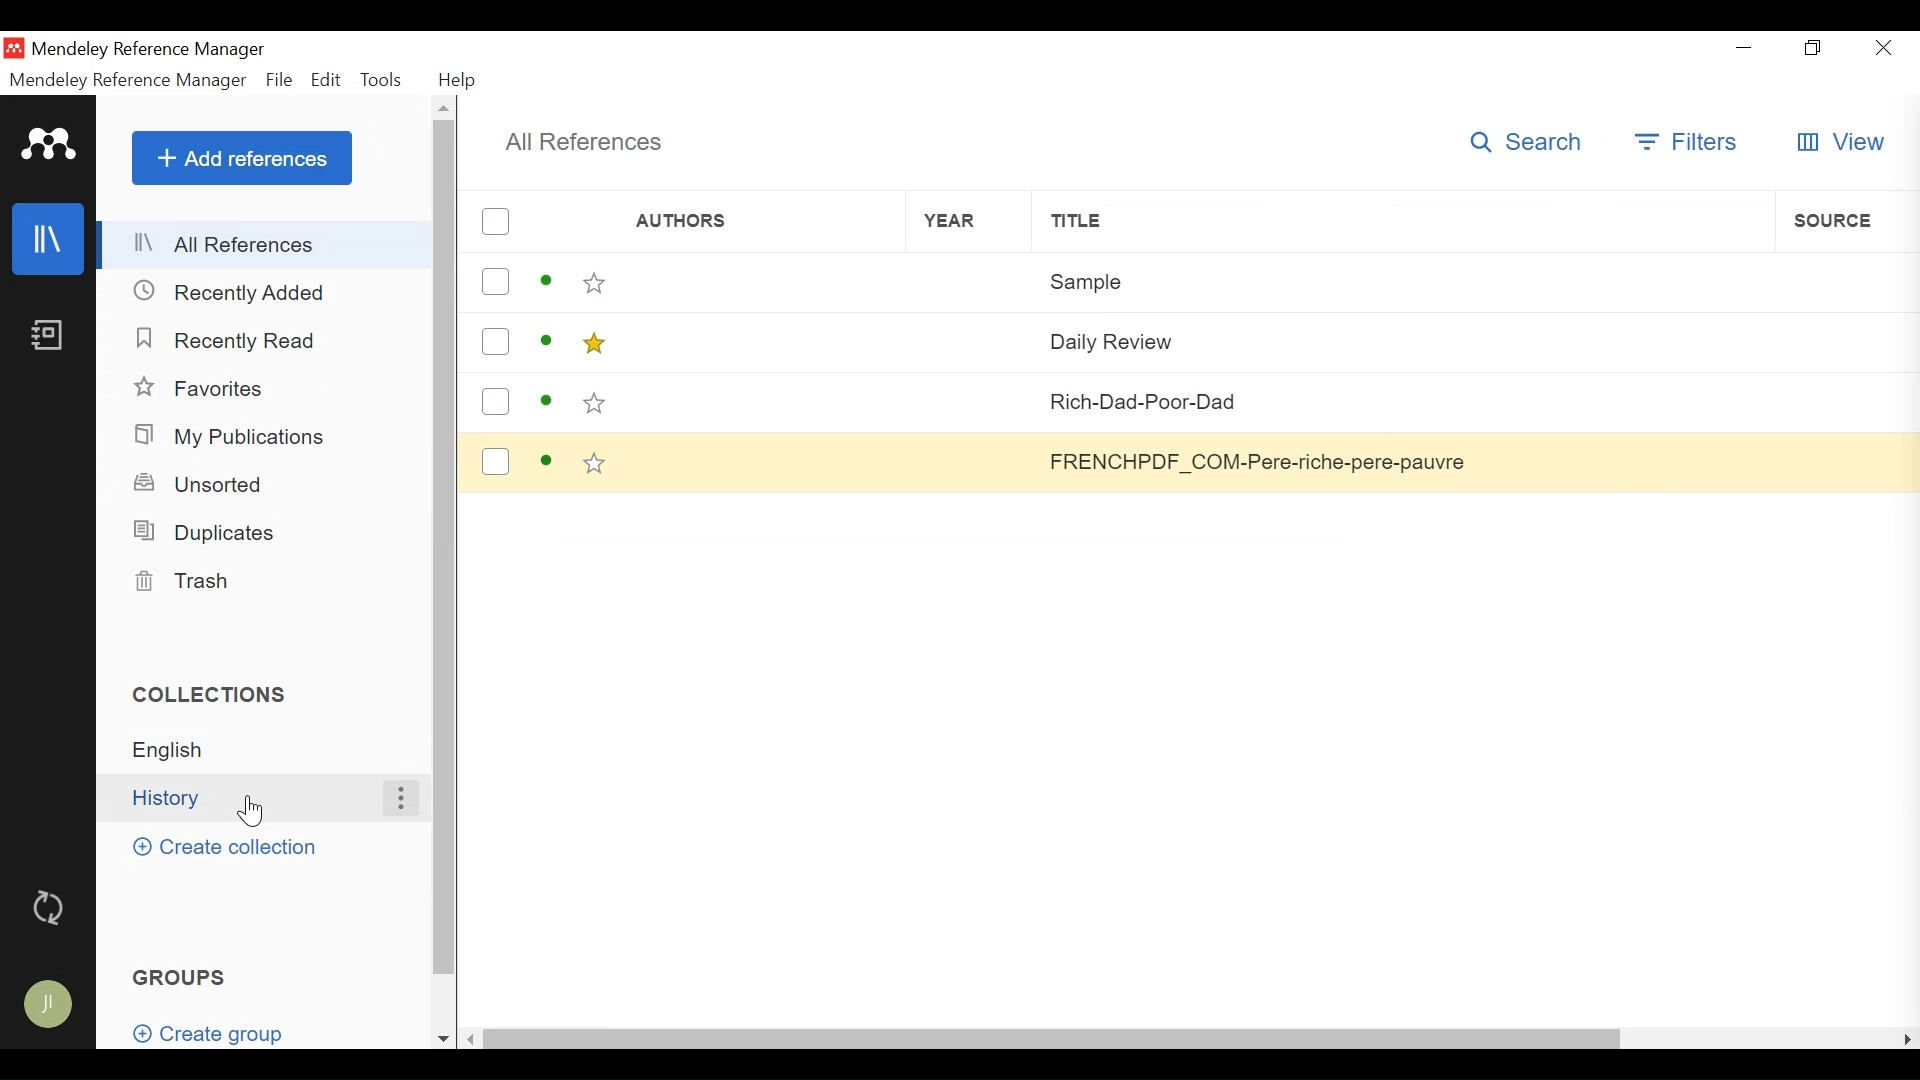 This screenshot has height=1080, width=1920. Describe the element at coordinates (595, 283) in the screenshot. I see `Toggle favorites` at that location.